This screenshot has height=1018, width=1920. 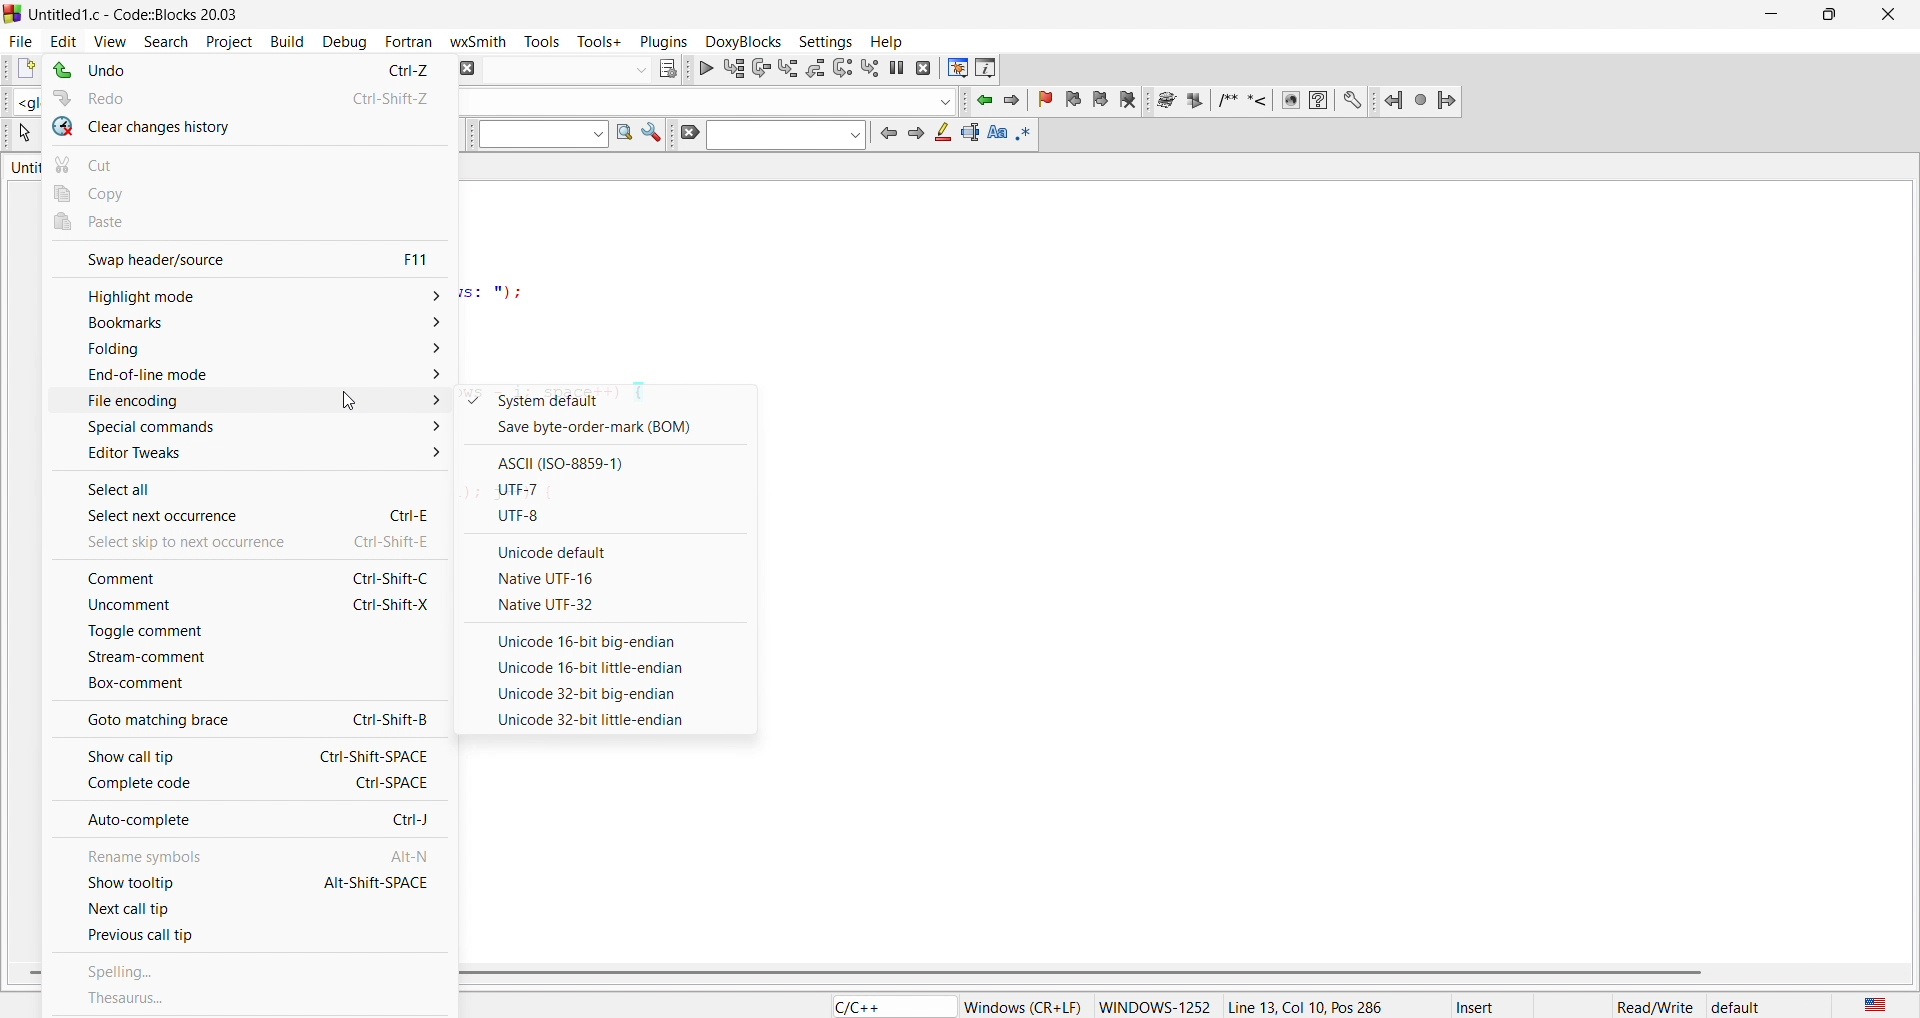 I want to click on cursor, so click(x=353, y=402).